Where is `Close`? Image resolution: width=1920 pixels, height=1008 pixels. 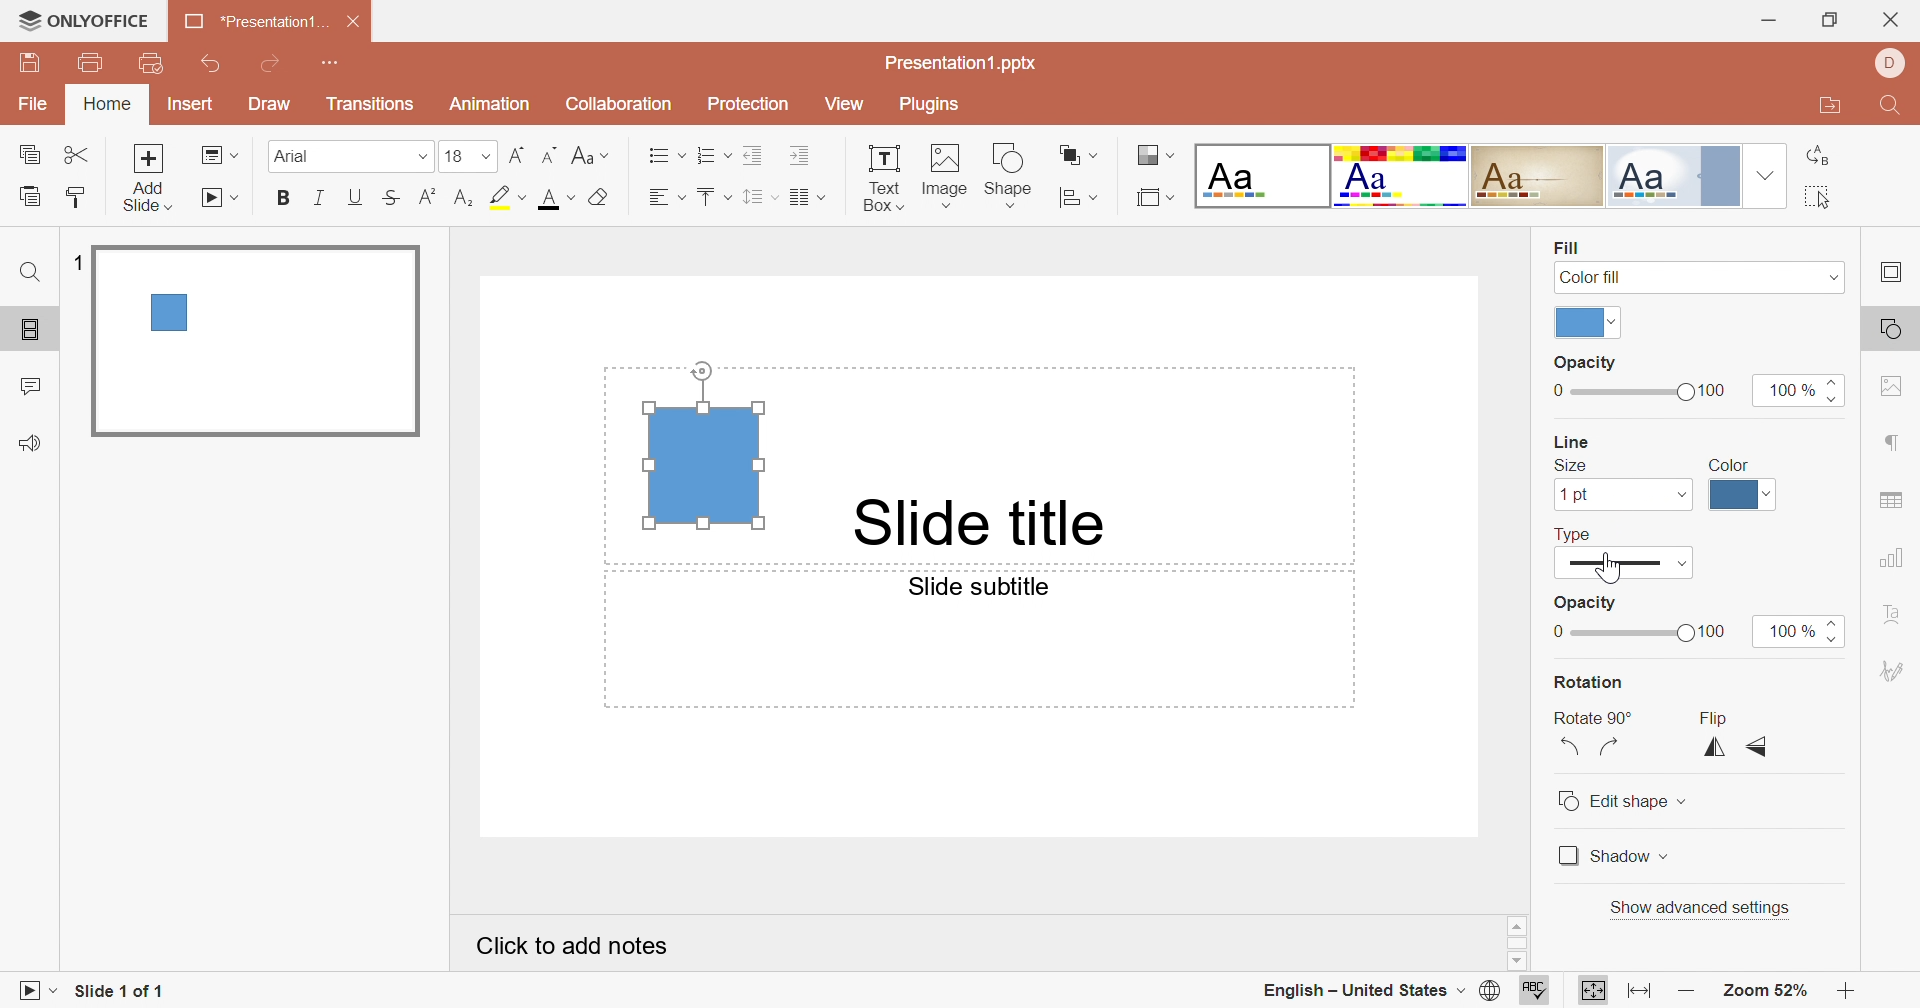 Close is located at coordinates (1892, 20).